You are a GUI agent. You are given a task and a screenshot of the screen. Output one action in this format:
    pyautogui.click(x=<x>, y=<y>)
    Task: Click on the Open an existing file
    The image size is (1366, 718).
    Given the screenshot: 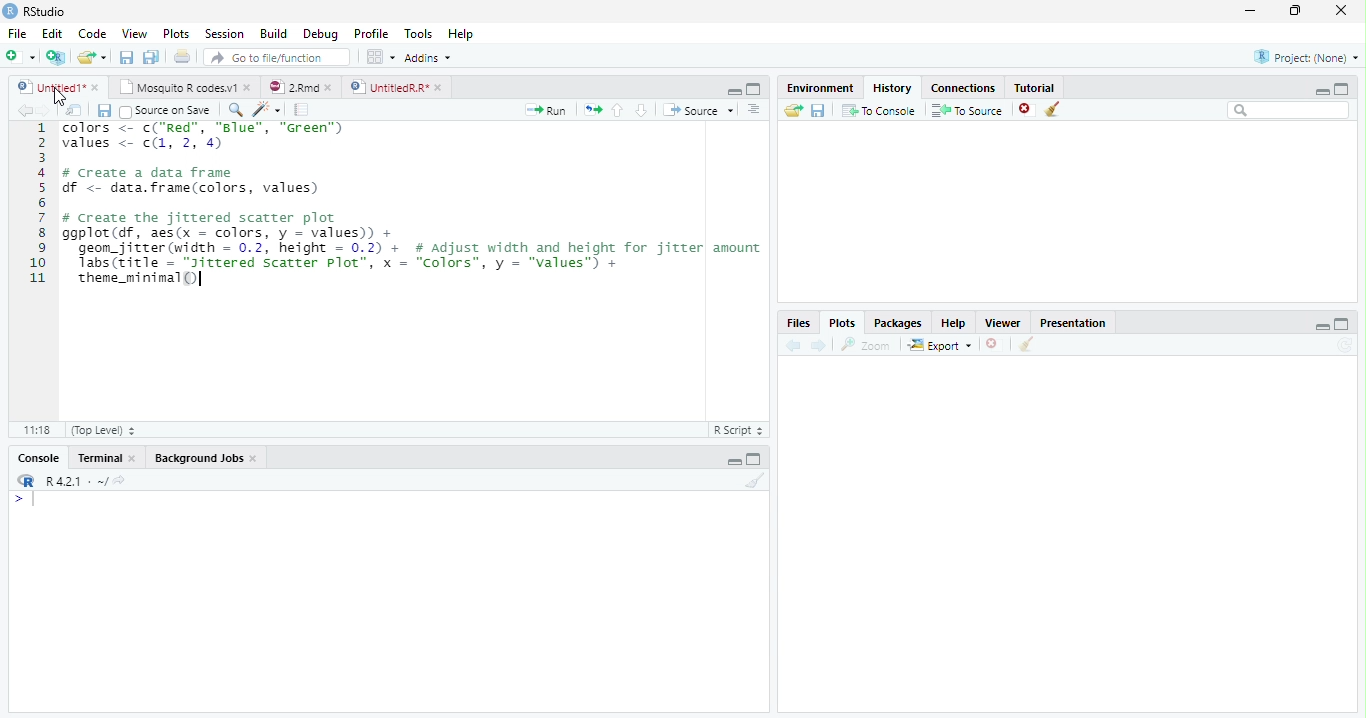 What is the action you would take?
    pyautogui.click(x=84, y=57)
    